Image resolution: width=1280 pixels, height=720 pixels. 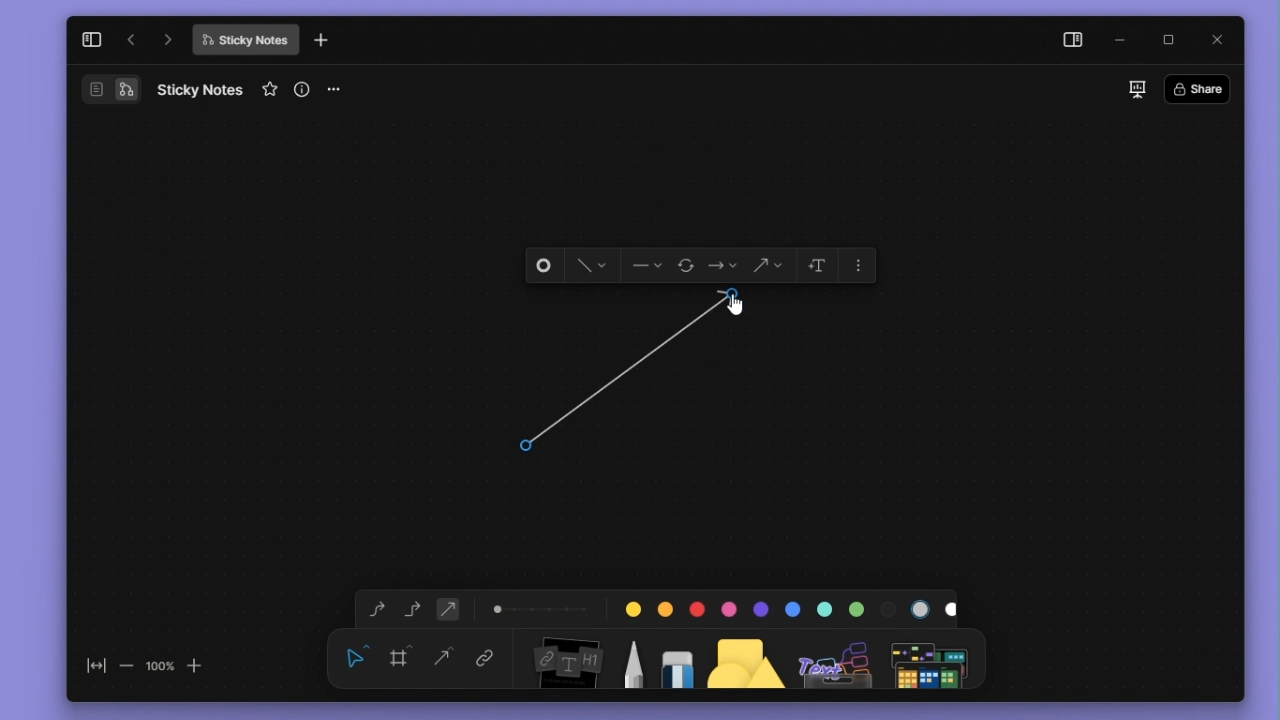 What do you see at coordinates (90, 670) in the screenshot?
I see `fit to screen` at bounding box center [90, 670].